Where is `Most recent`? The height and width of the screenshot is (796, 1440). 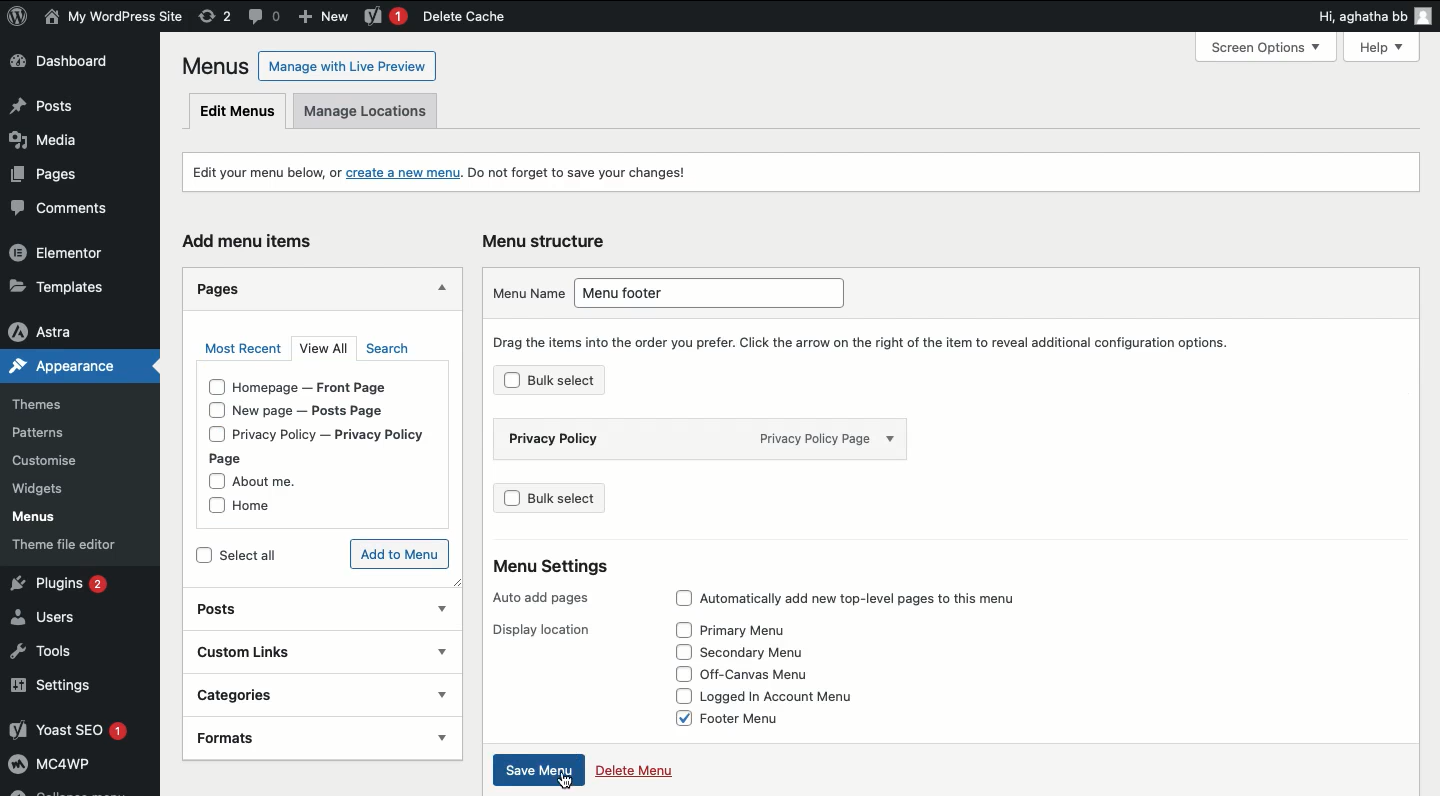 Most recent is located at coordinates (242, 349).